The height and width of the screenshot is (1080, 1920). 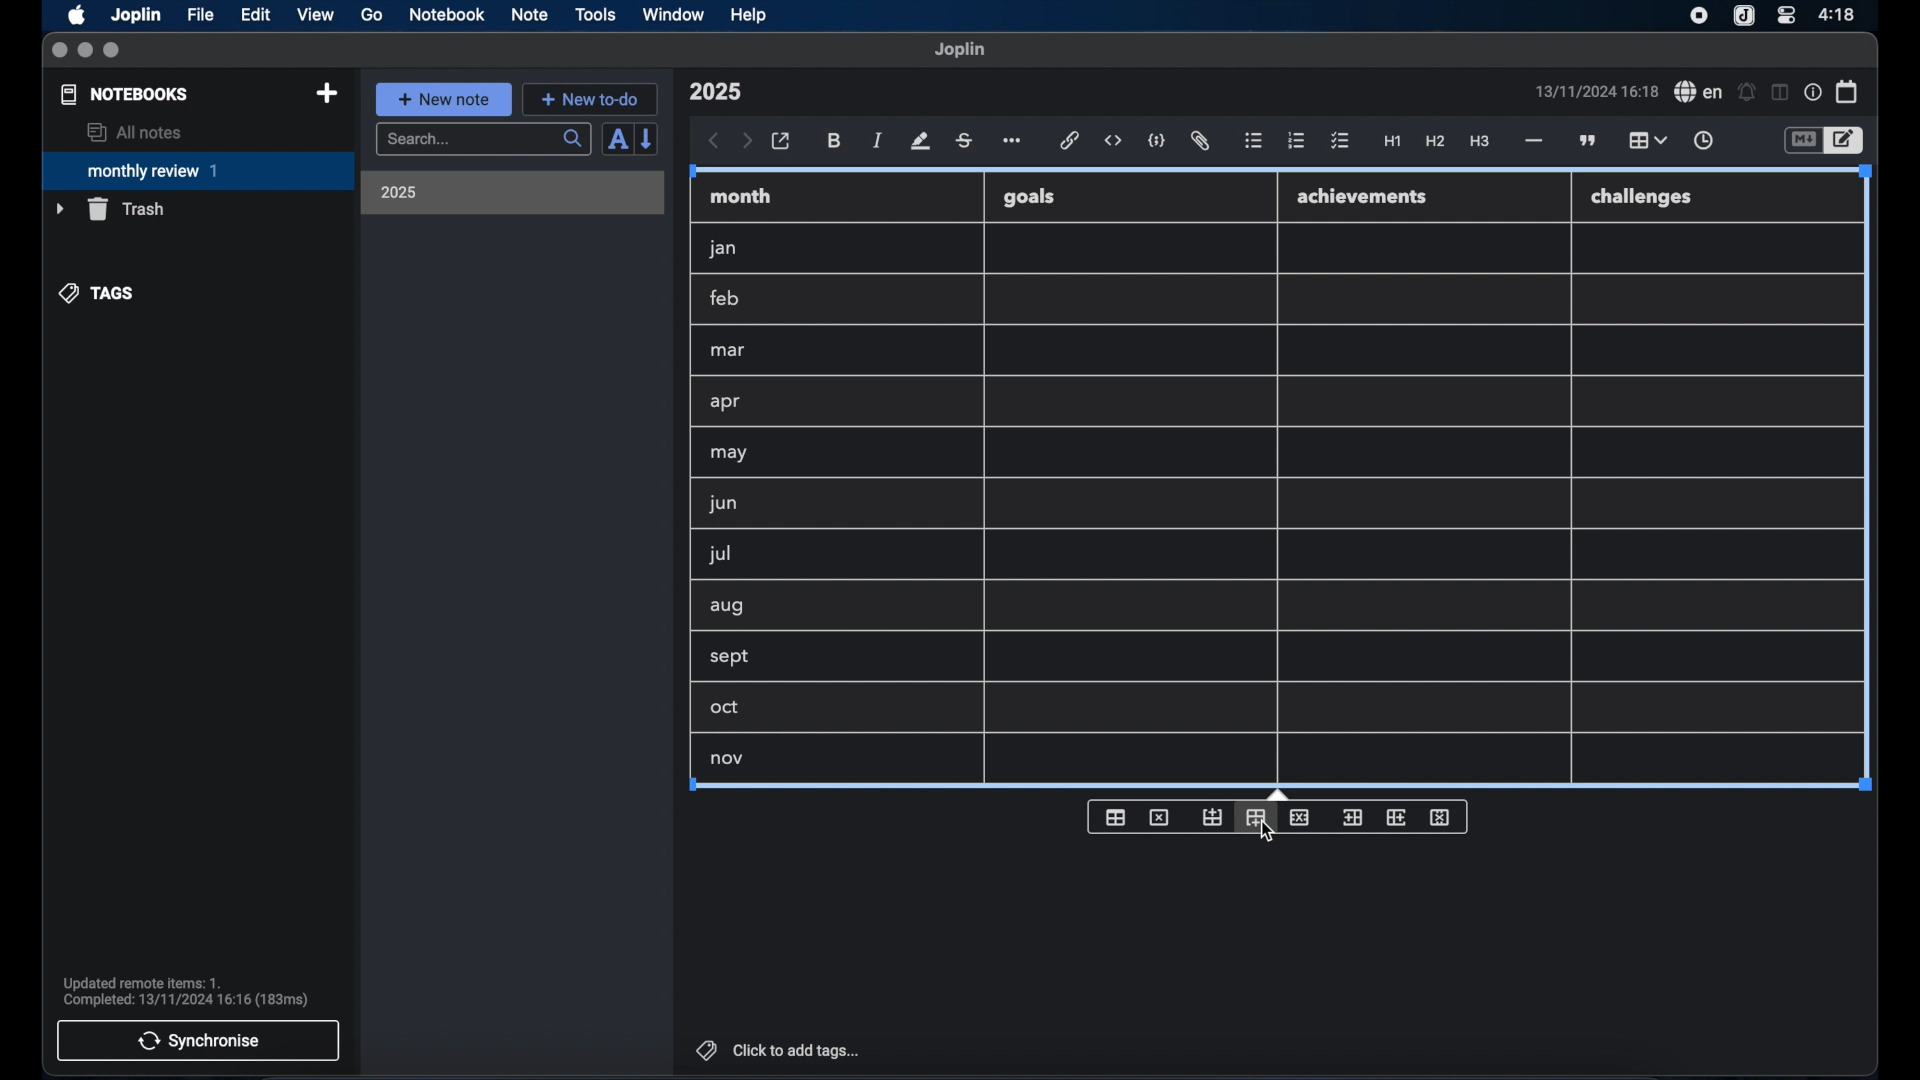 What do you see at coordinates (731, 658) in the screenshot?
I see `sept` at bounding box center [731, 658].